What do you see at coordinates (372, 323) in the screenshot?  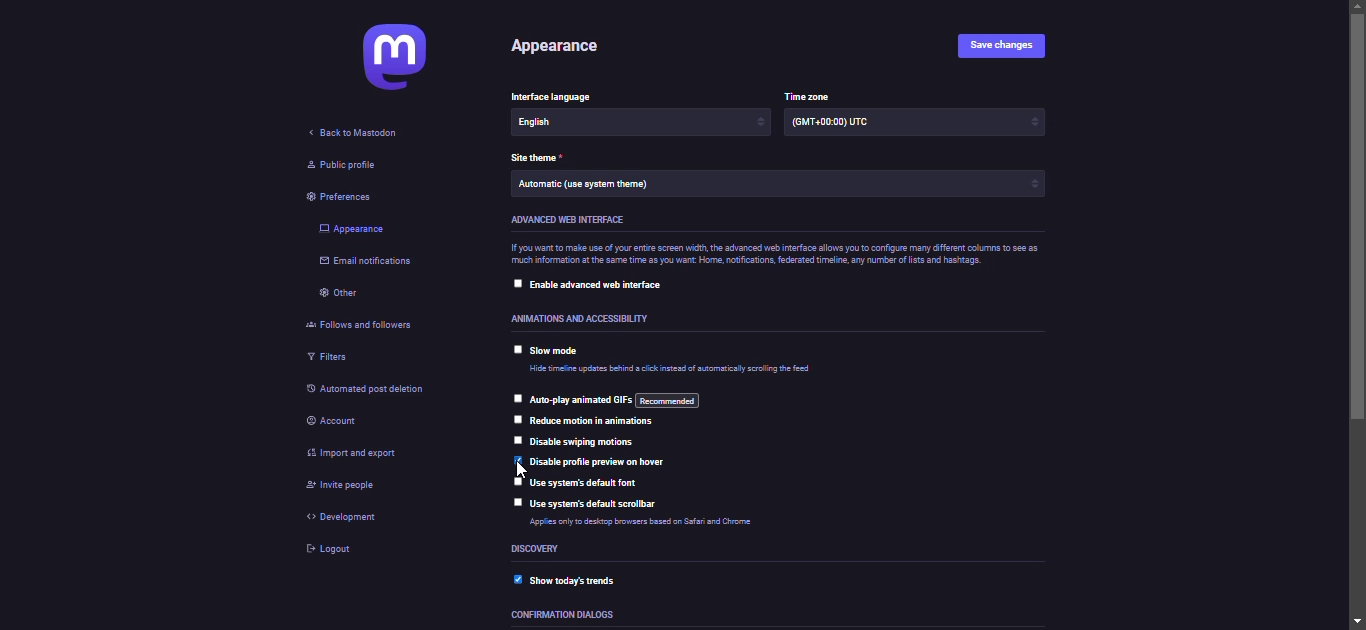 I see `follows and followers` at bounding box center [372, 323].